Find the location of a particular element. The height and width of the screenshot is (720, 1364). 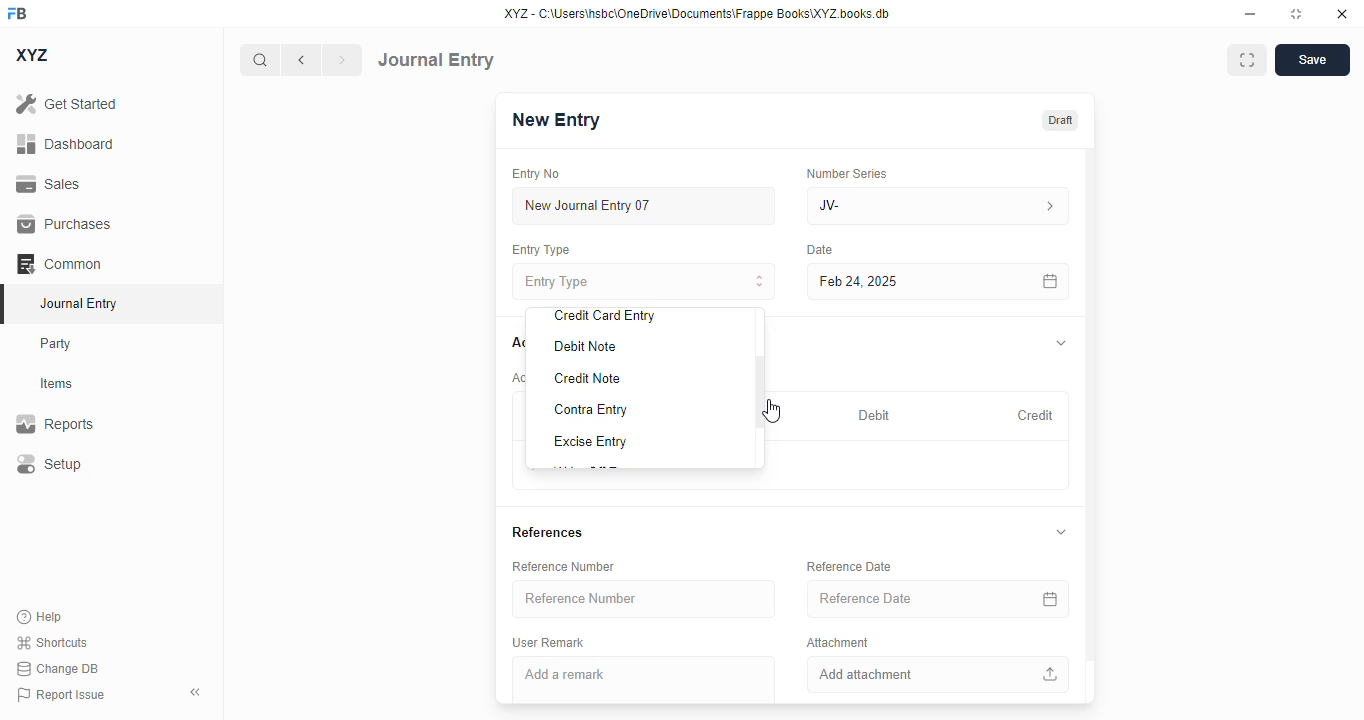

add attachment is located at coordinates (937, 675).